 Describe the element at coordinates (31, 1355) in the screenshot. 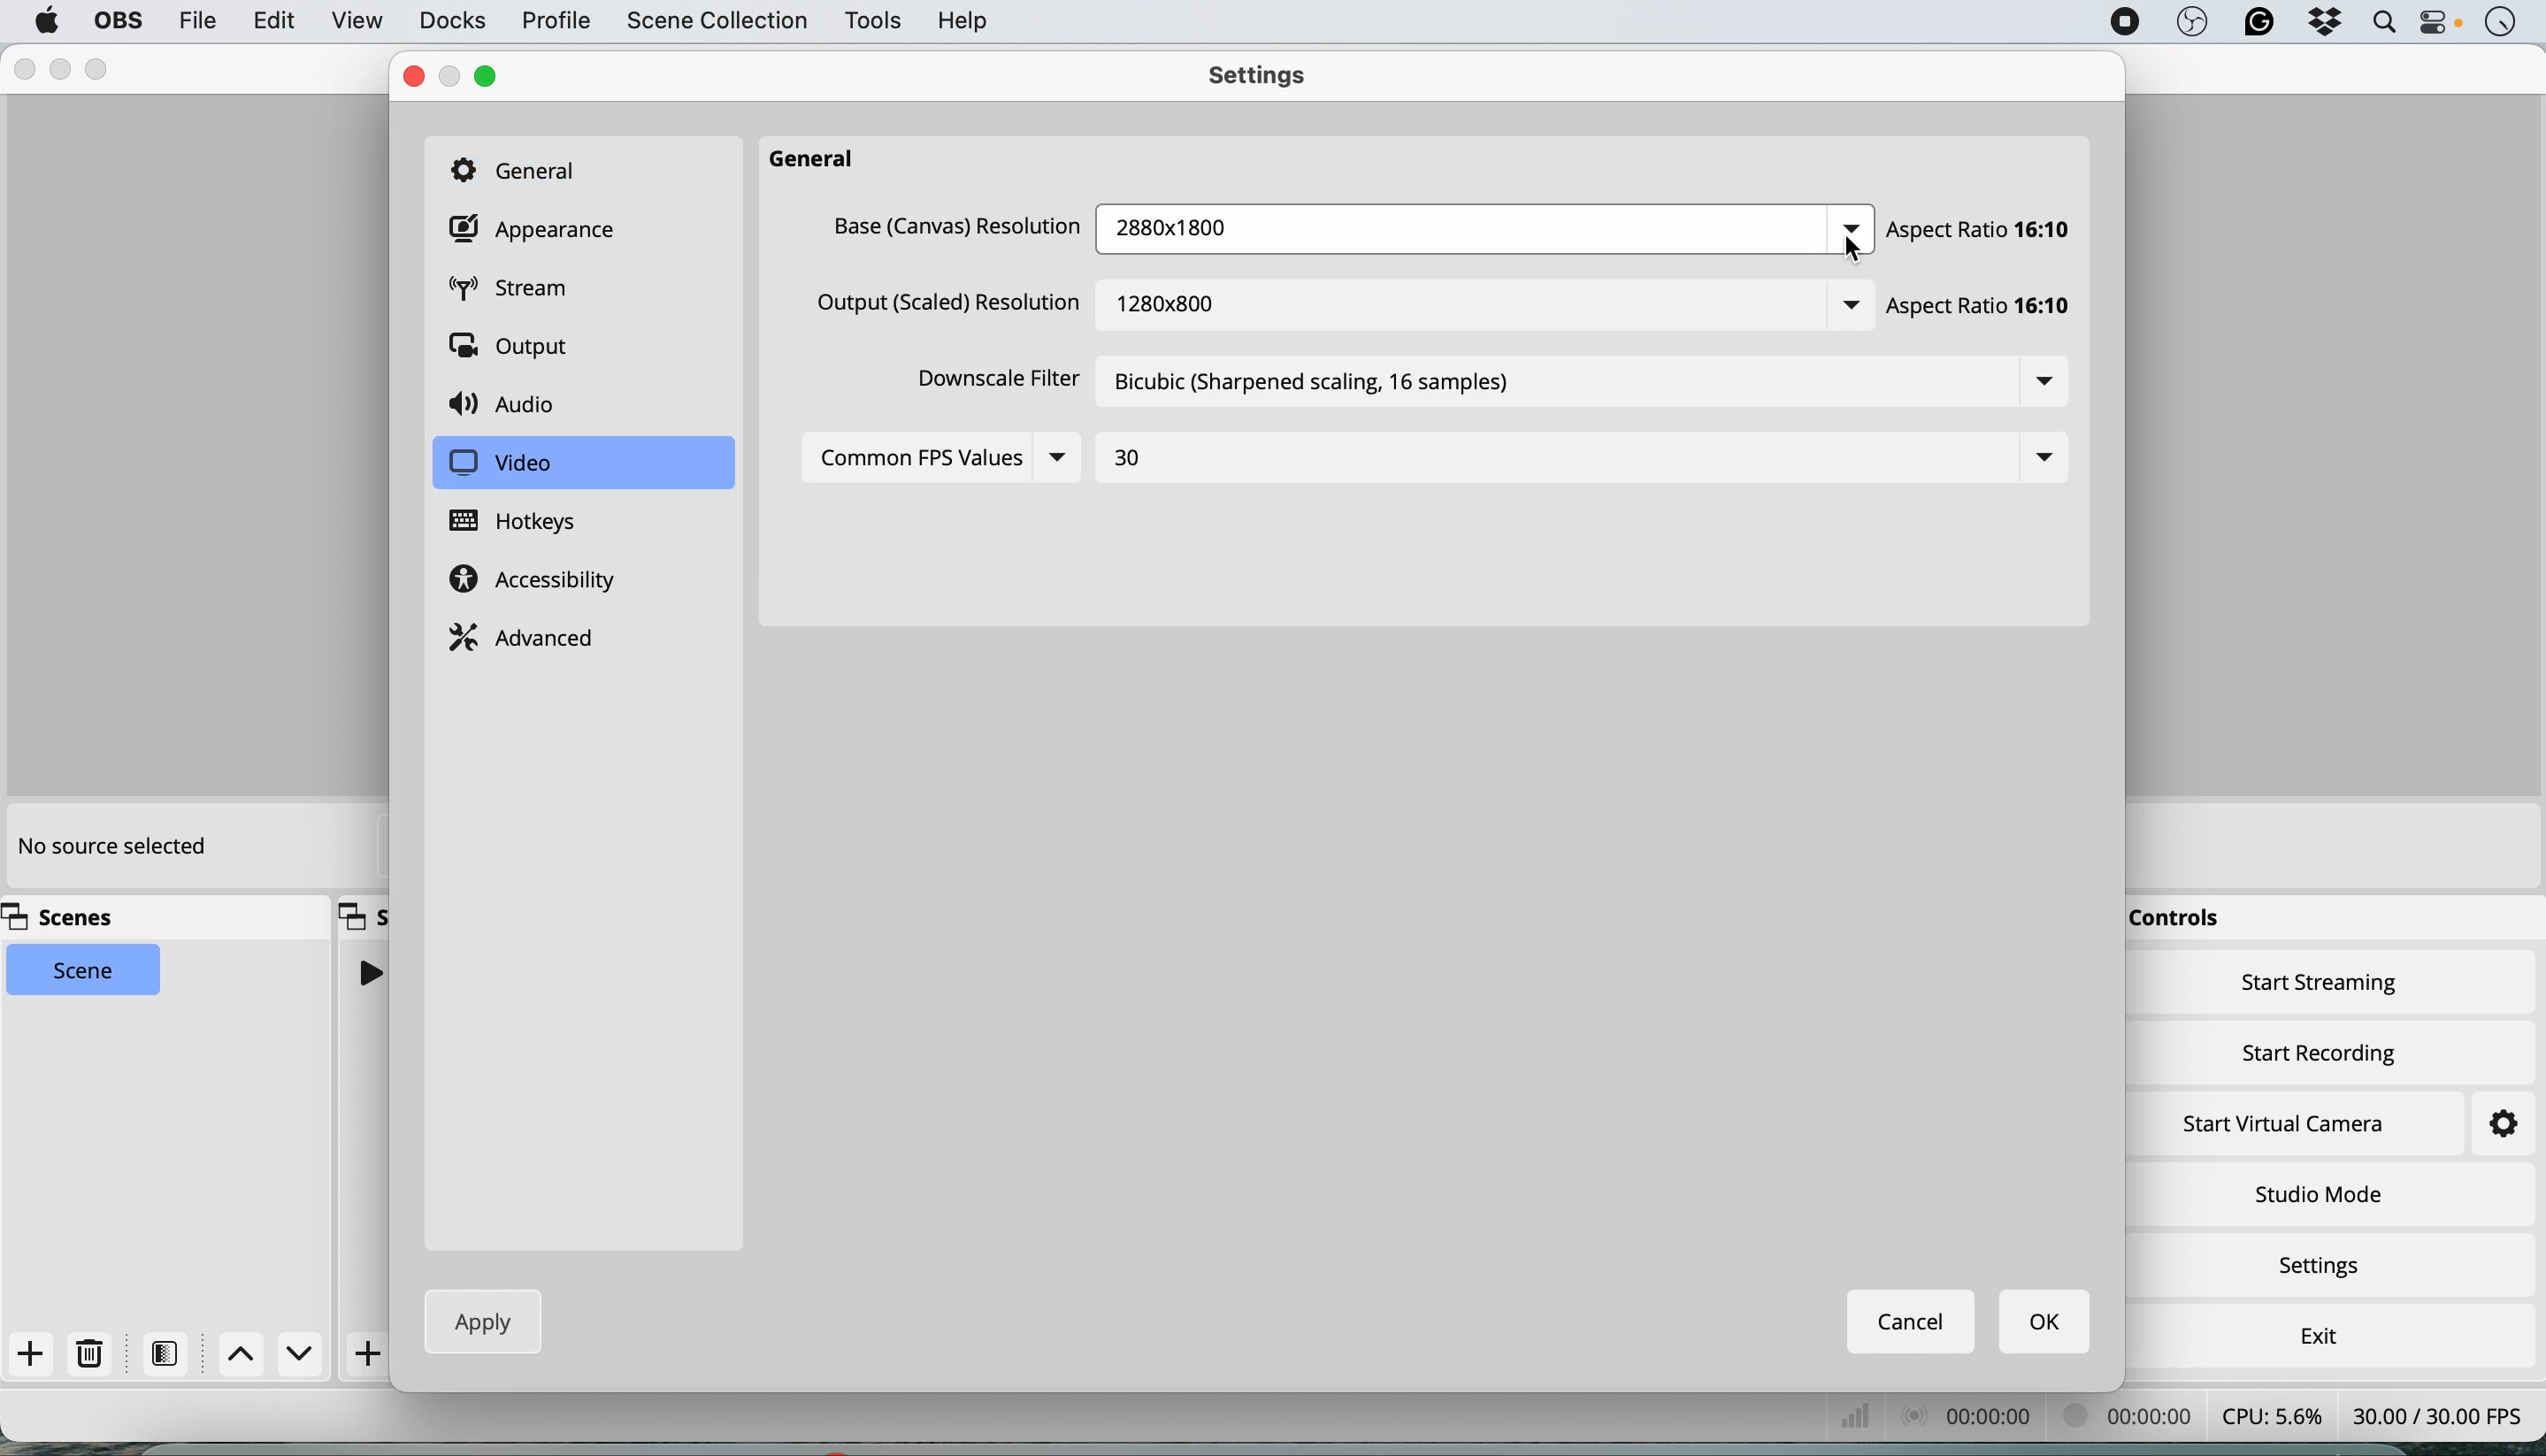

I see `add scene` at that location.